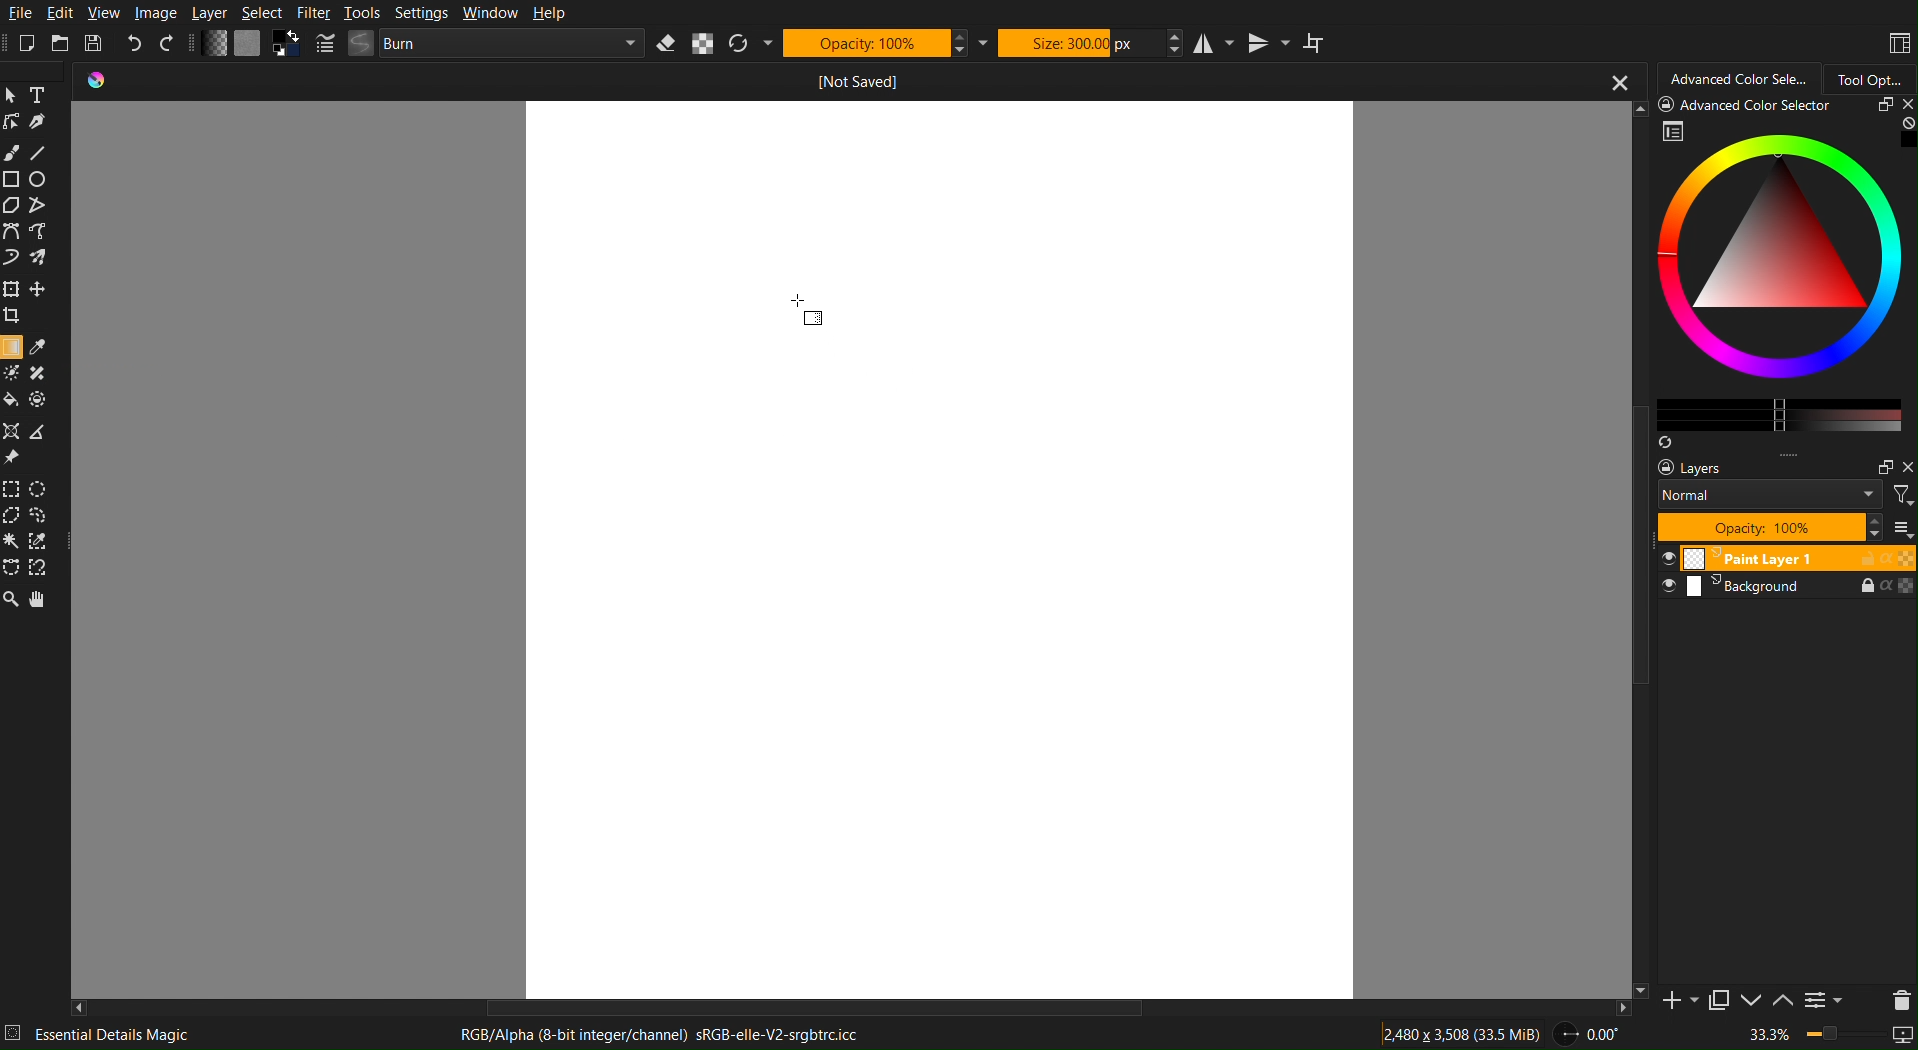  Describe the element at coordinates (155, 13) in the screenshot. I see `Image` at that location.